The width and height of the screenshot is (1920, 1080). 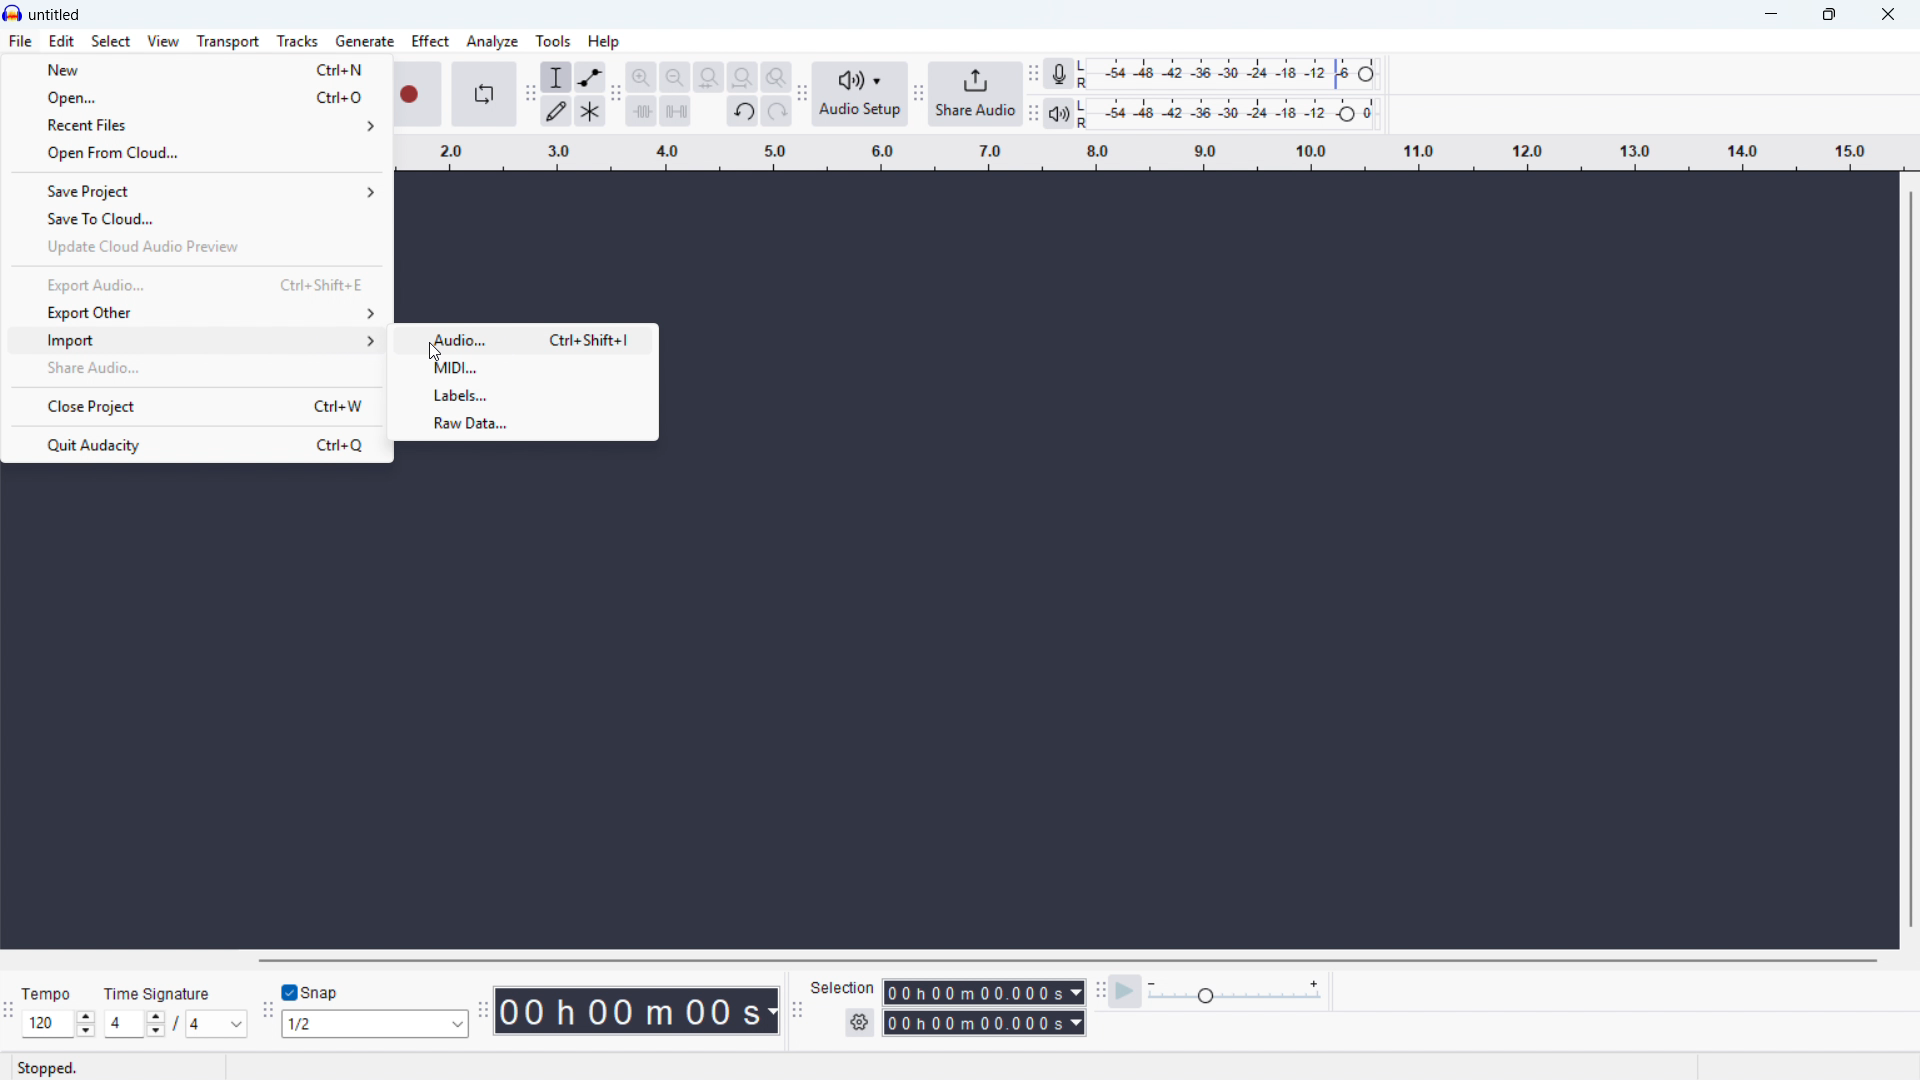 I want to click on Generate , so click(x=364, y=41).